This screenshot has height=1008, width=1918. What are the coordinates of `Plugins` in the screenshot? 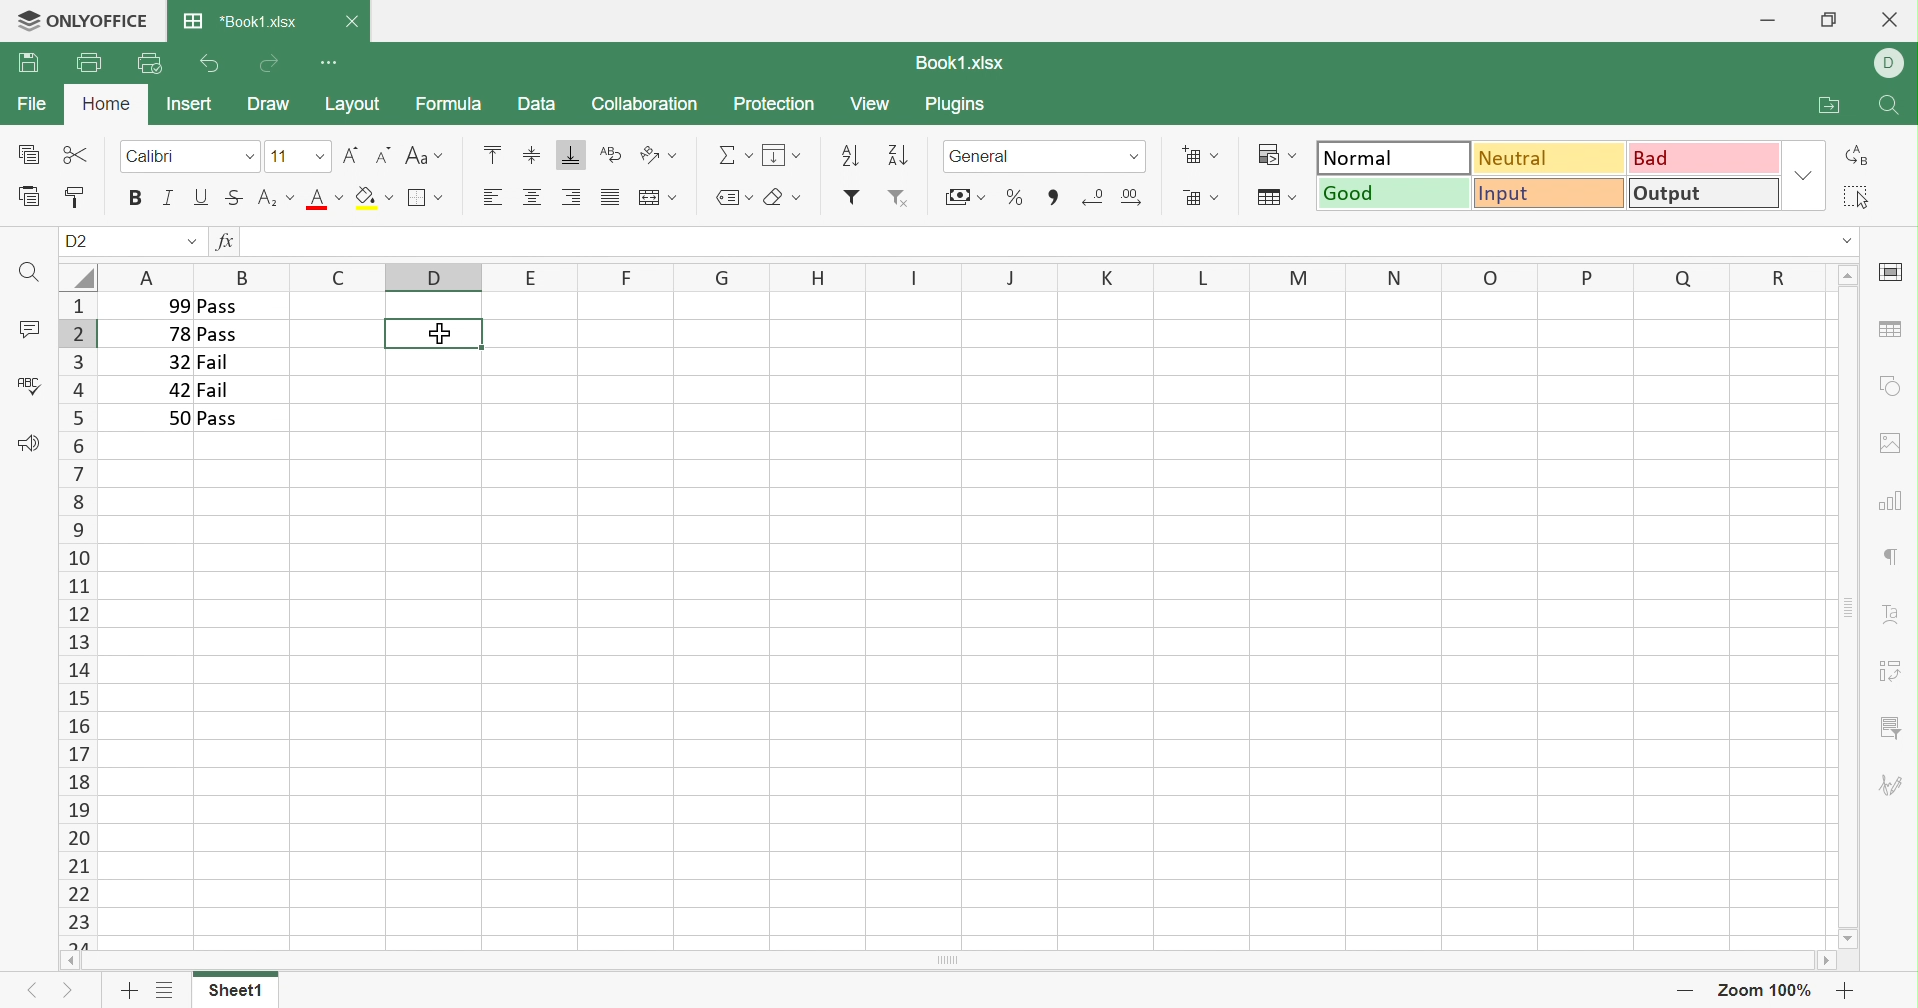 It's located at (958, 107).